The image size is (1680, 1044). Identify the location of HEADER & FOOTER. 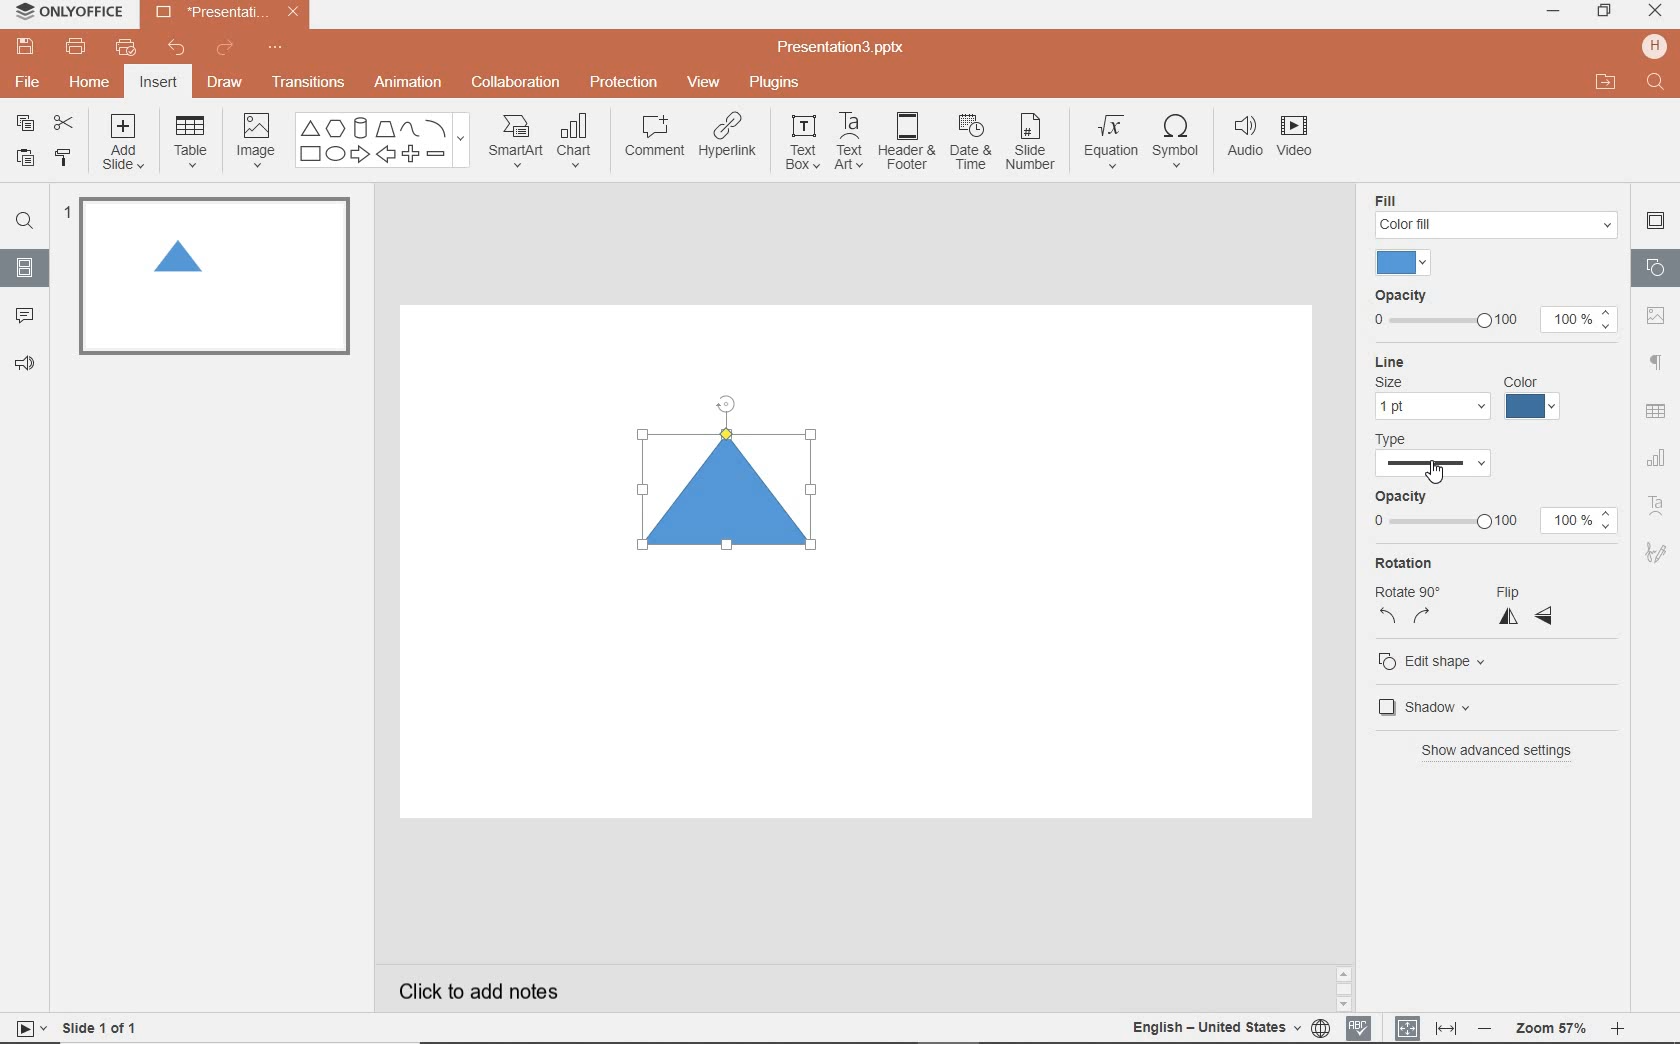
(905, 141).